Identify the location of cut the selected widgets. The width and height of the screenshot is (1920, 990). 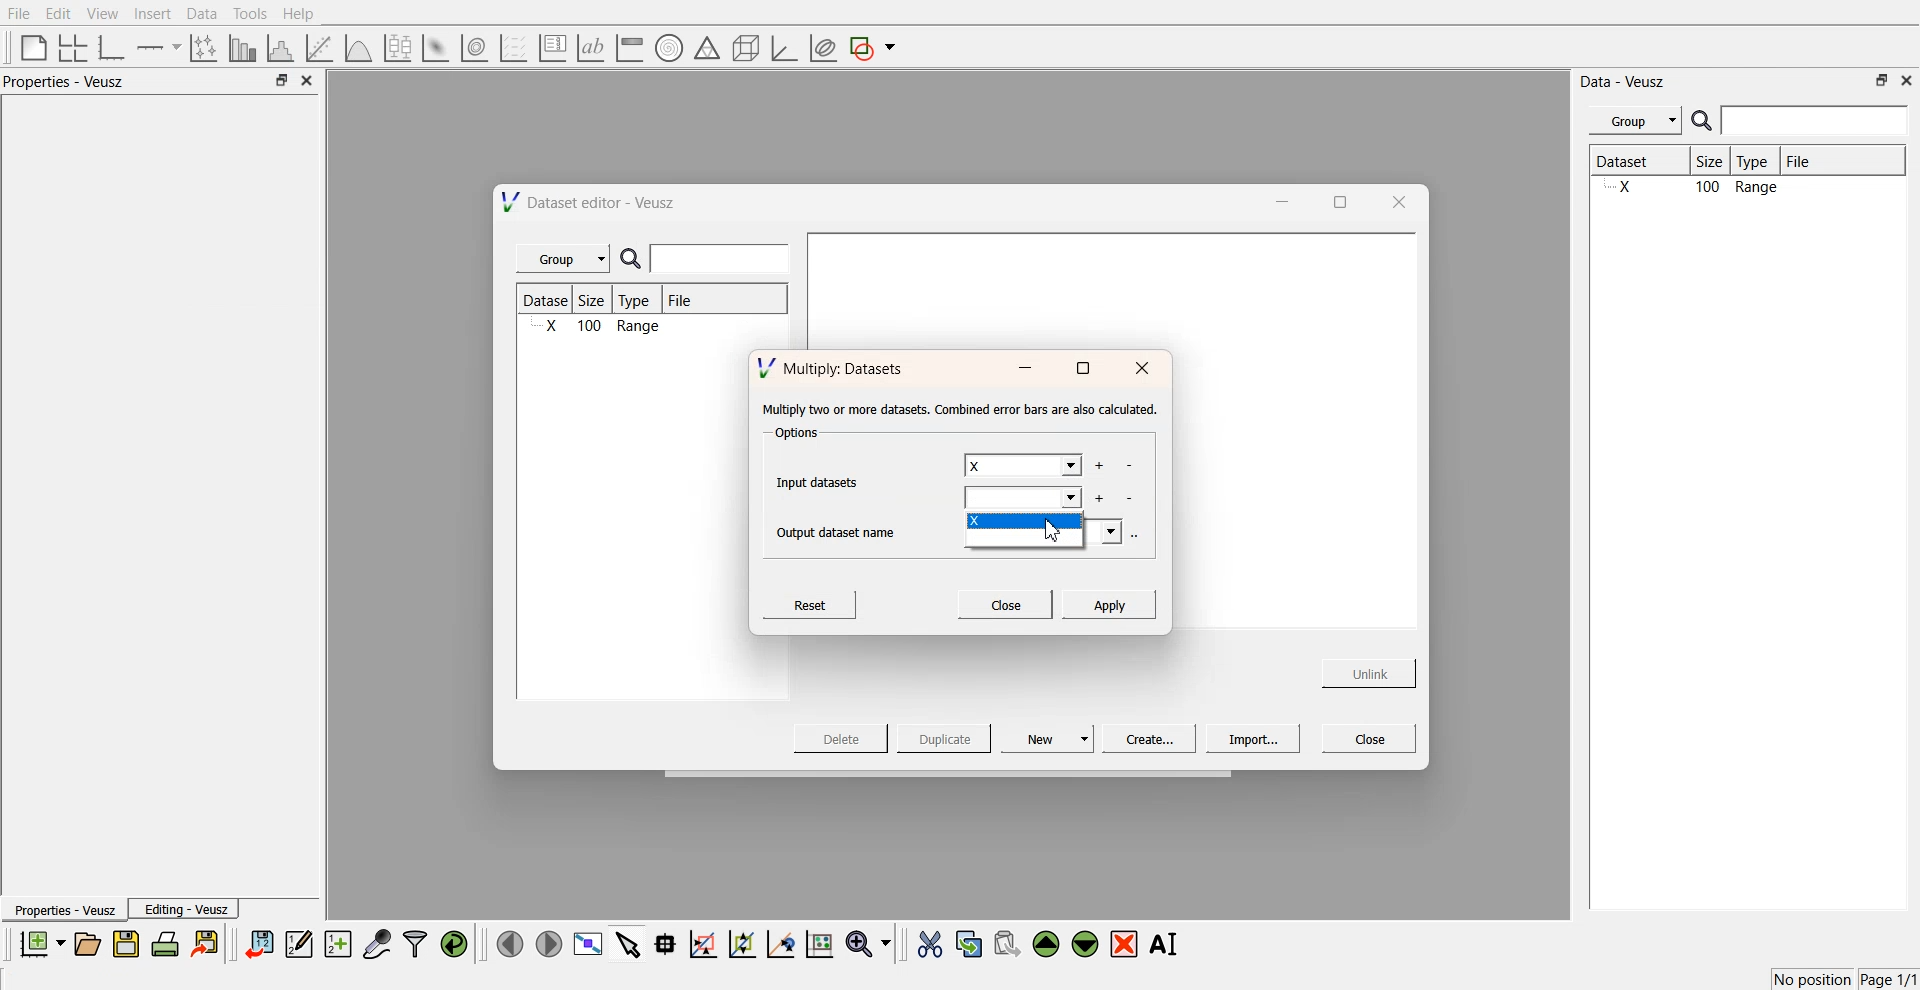
(928, 945).